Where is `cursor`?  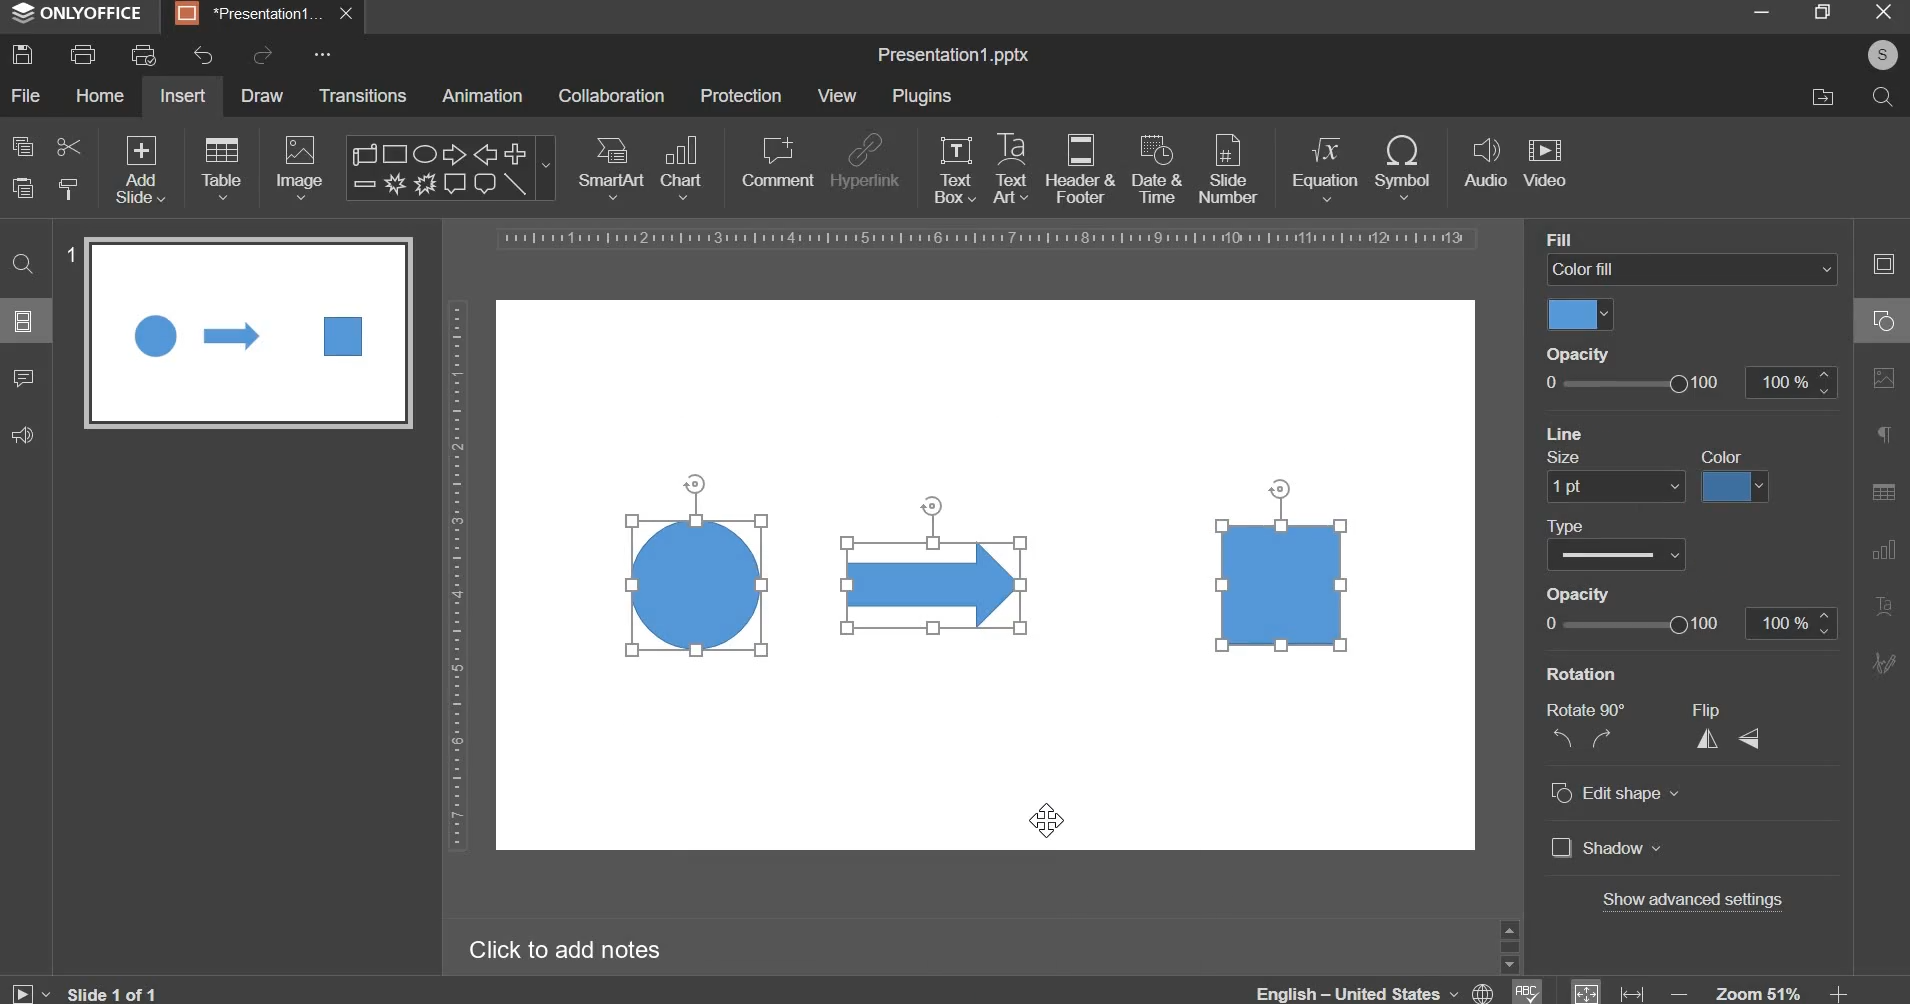 cursor is located at coordinates (1049, 820).